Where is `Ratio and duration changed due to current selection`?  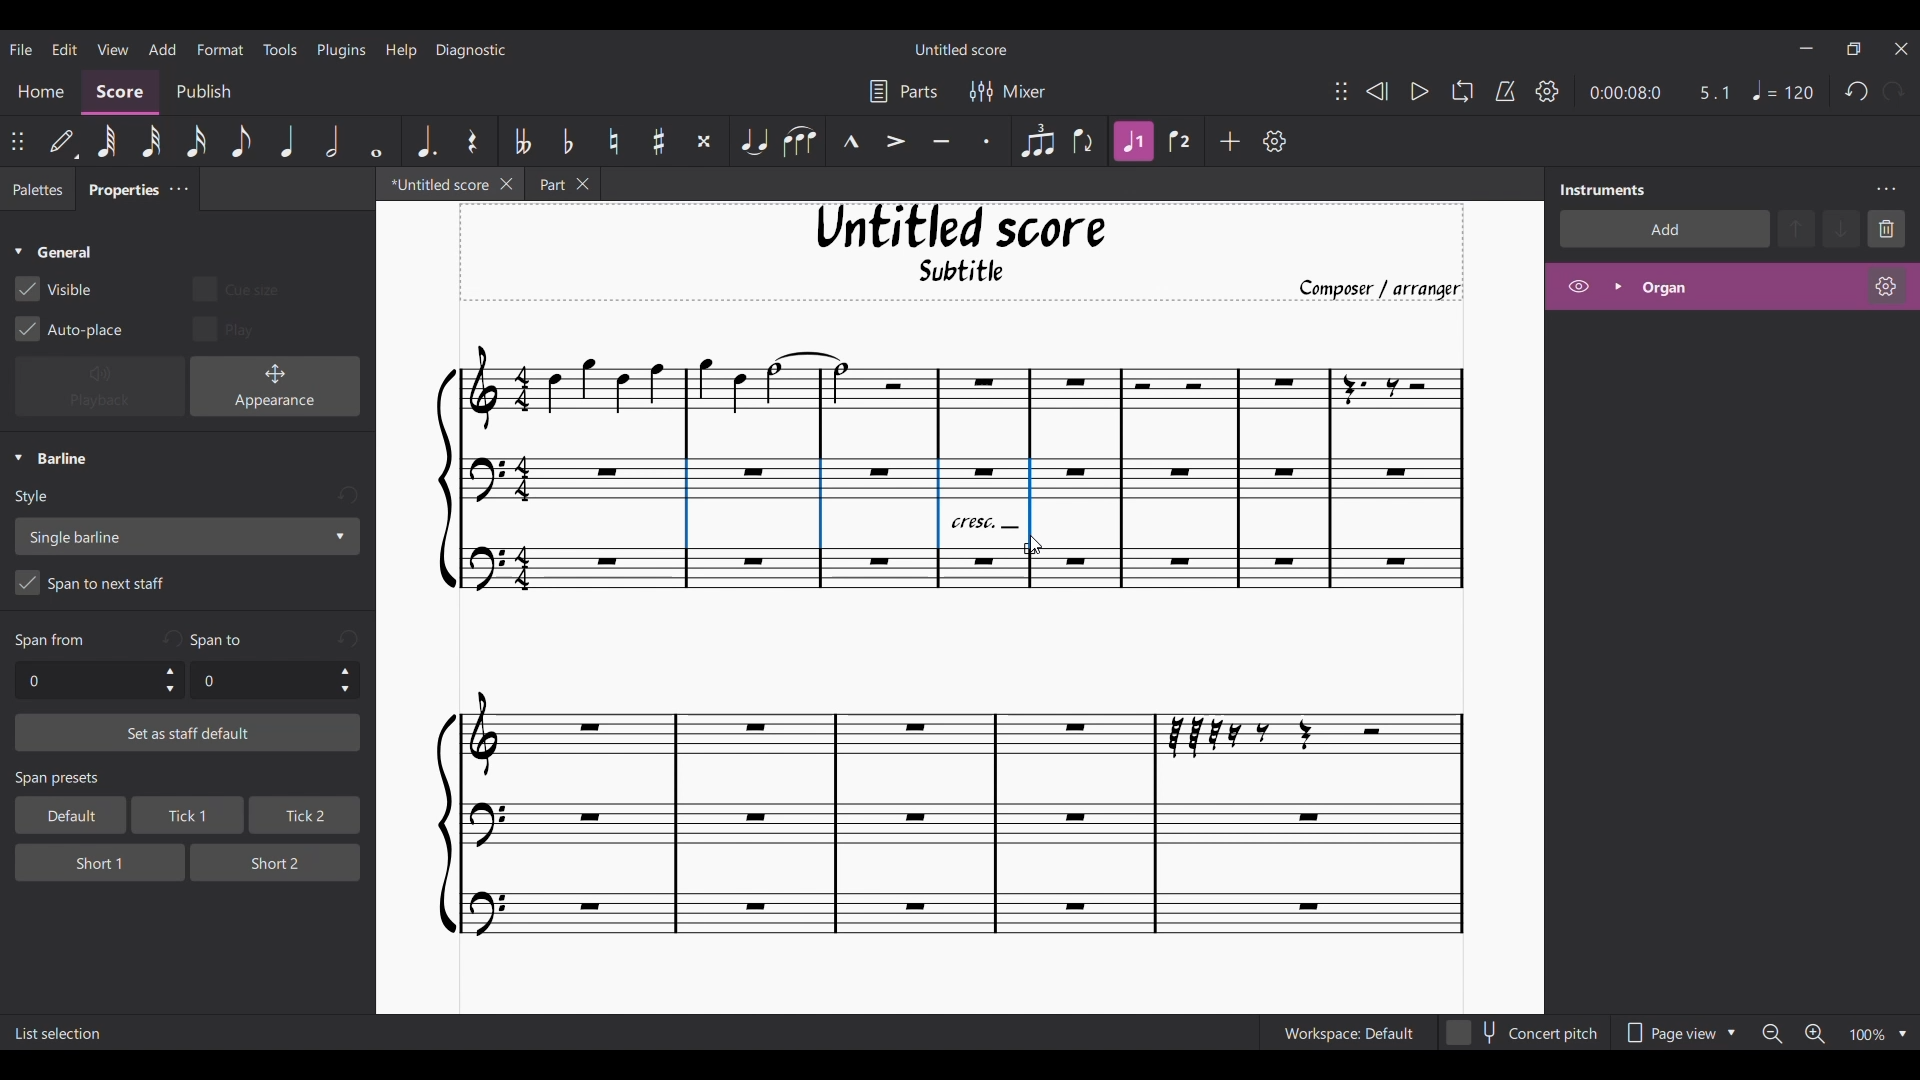
Ratio and duration changed due to current selection is located at coordinates (1660, 92).